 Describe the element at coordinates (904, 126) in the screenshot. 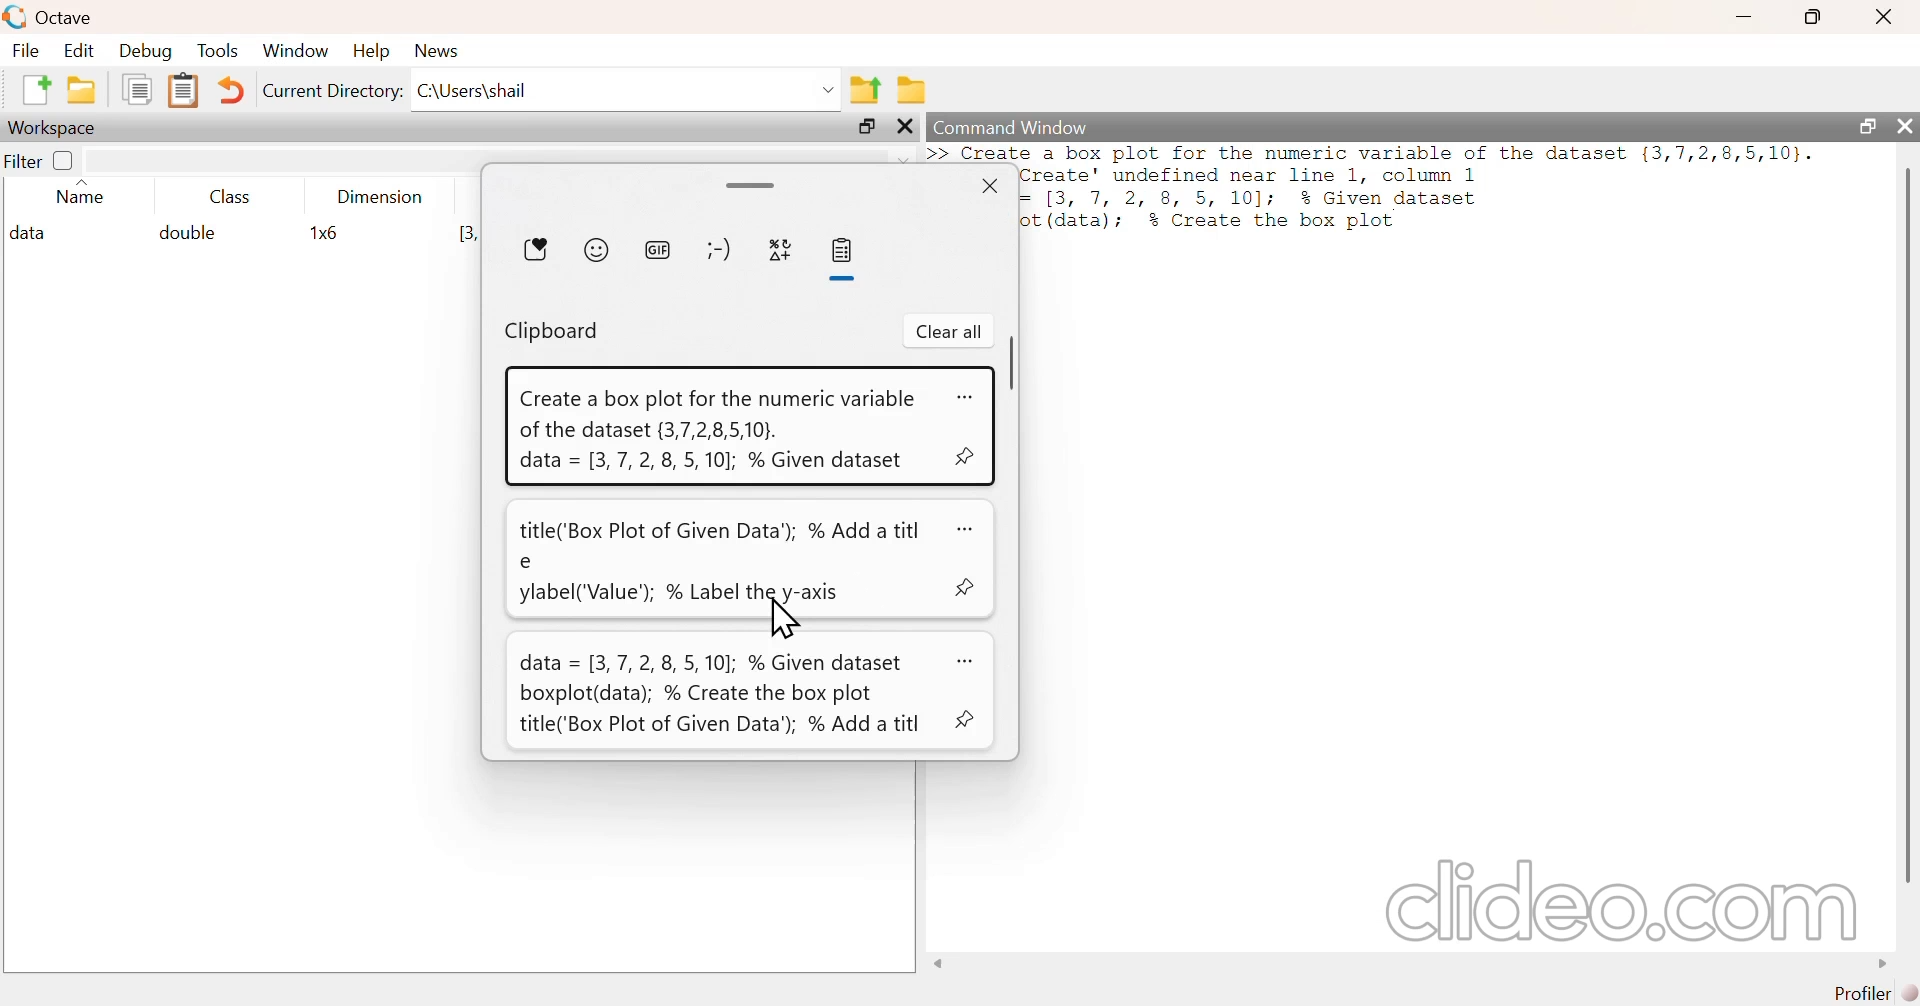

I see `close` at that location.